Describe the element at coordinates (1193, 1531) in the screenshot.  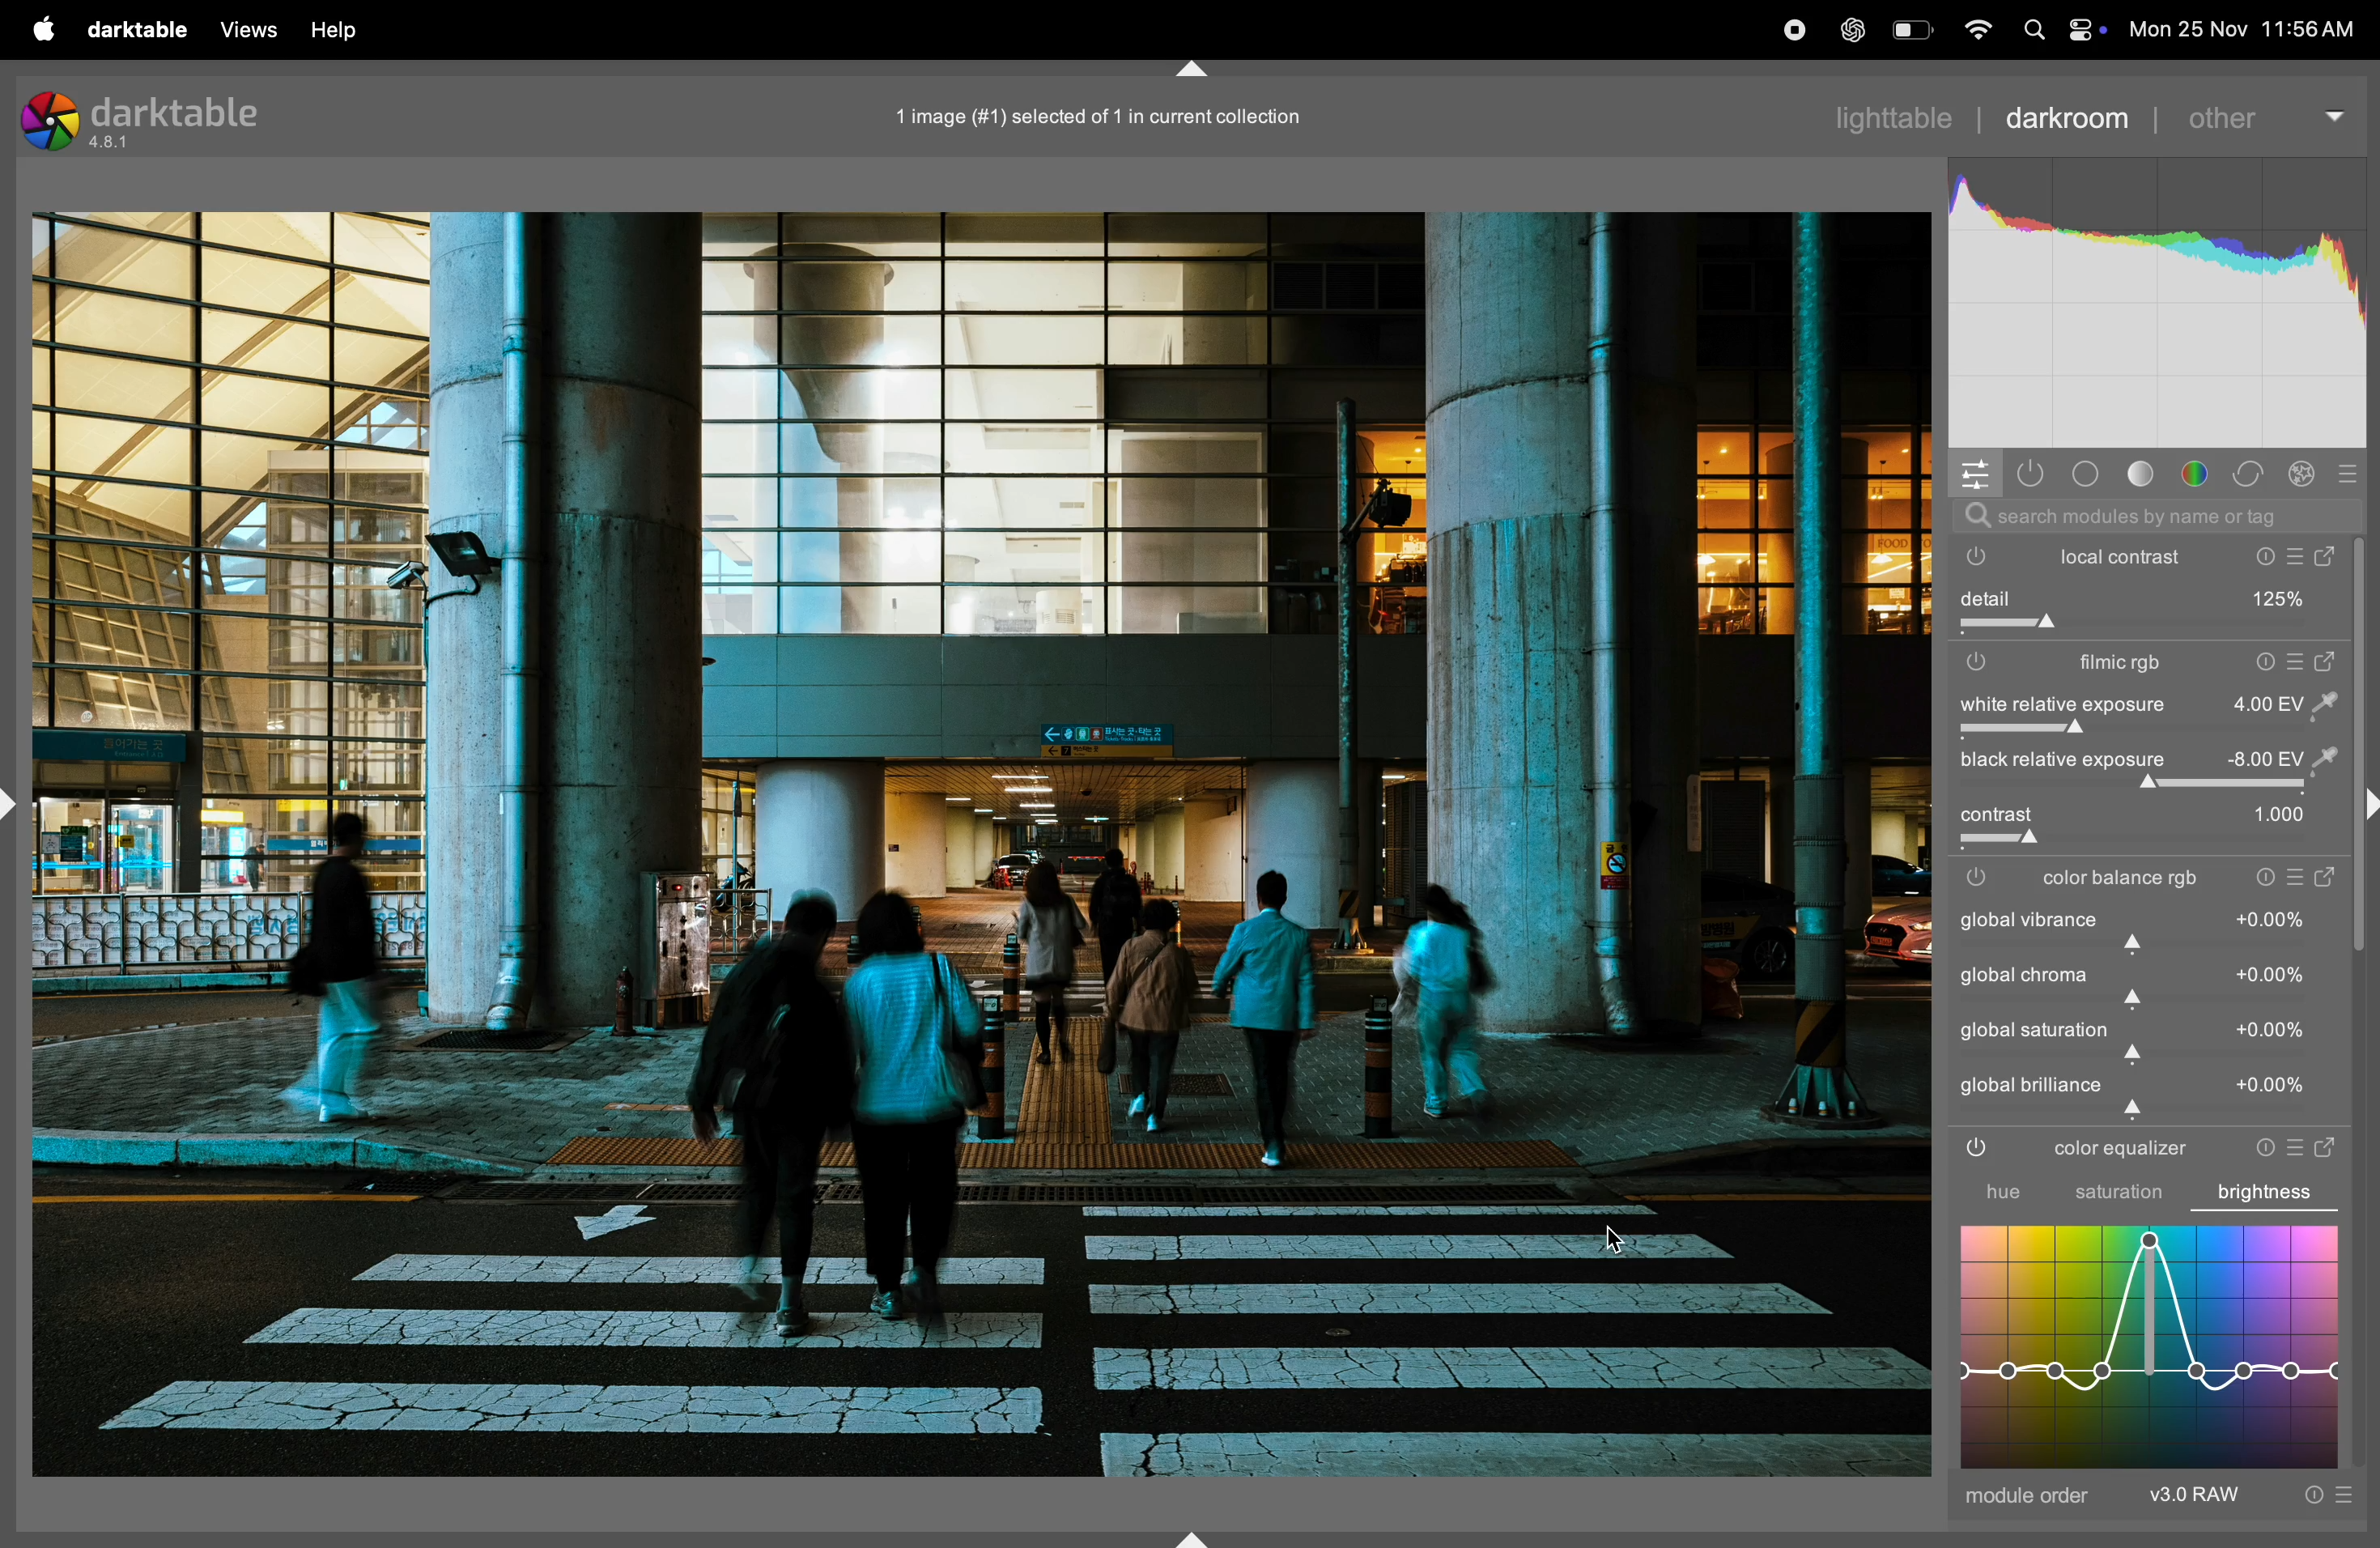
I see `Collapse or expand ` at that location.